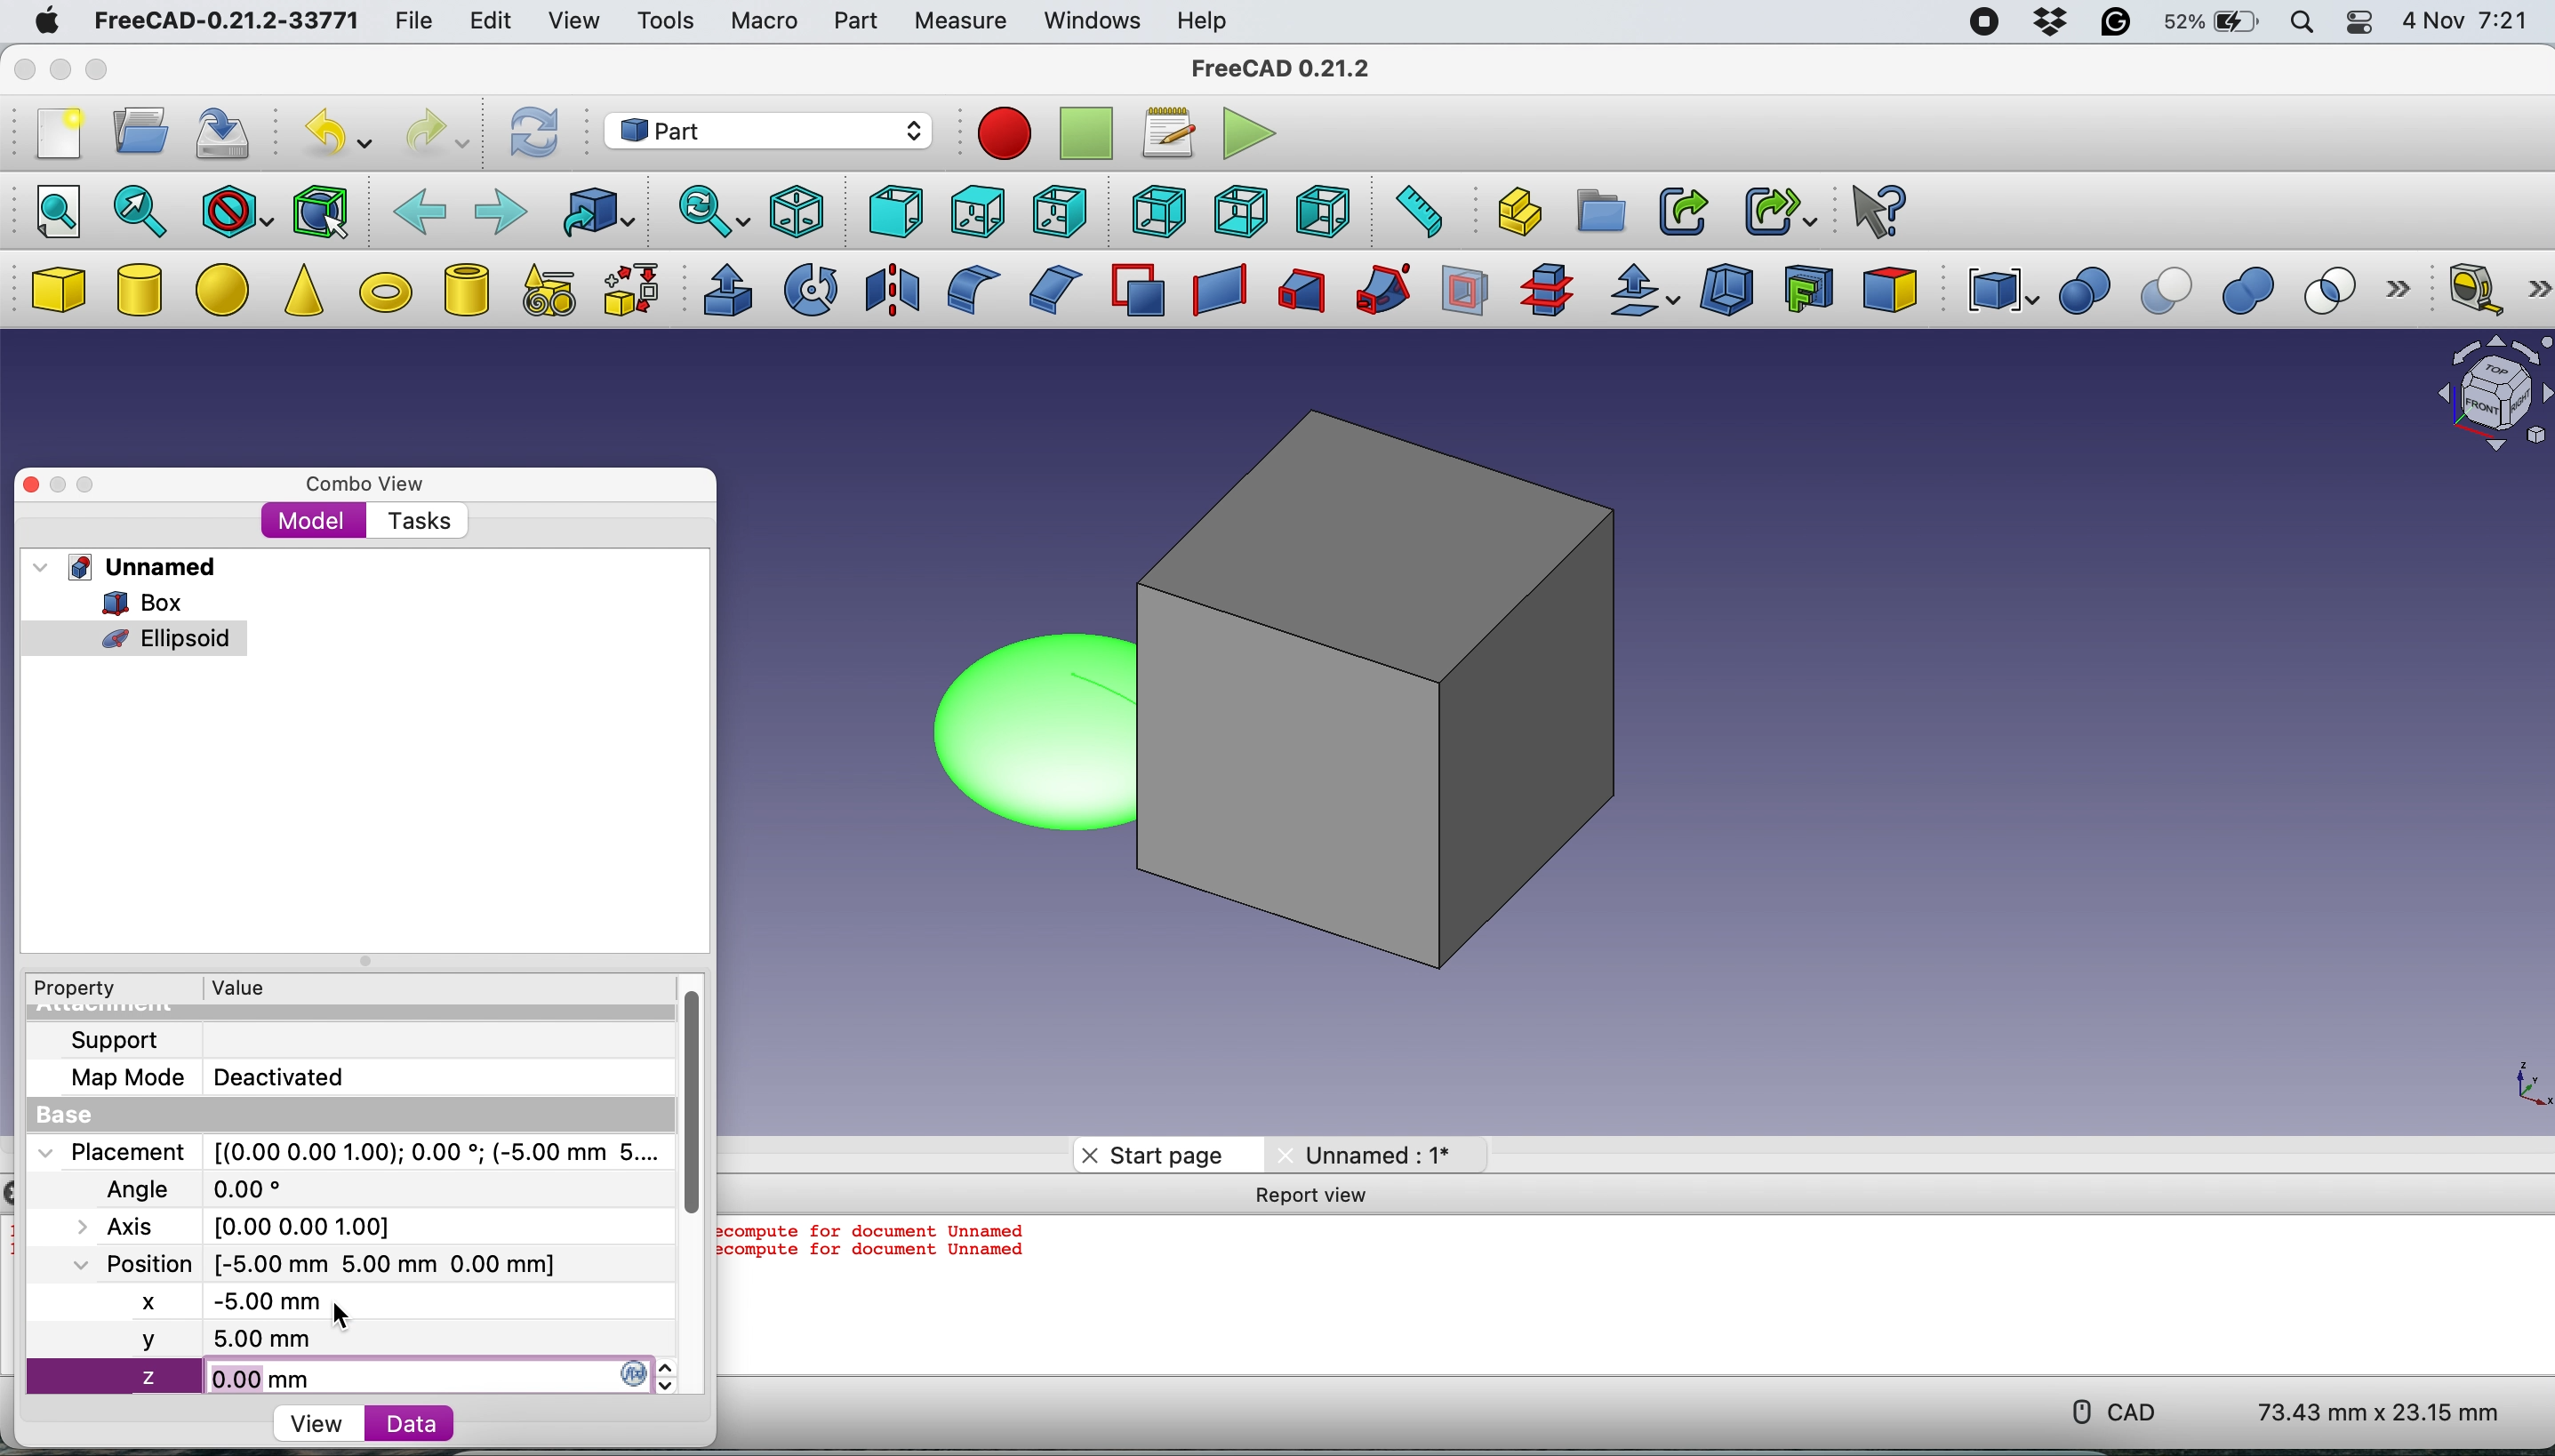 This screenshot has height=1456, width=2555. What do you see at coordinates (1367, 1154) in the screenshot?
I see `Unnamed: 1*` at bounding box center [1367, 1154].